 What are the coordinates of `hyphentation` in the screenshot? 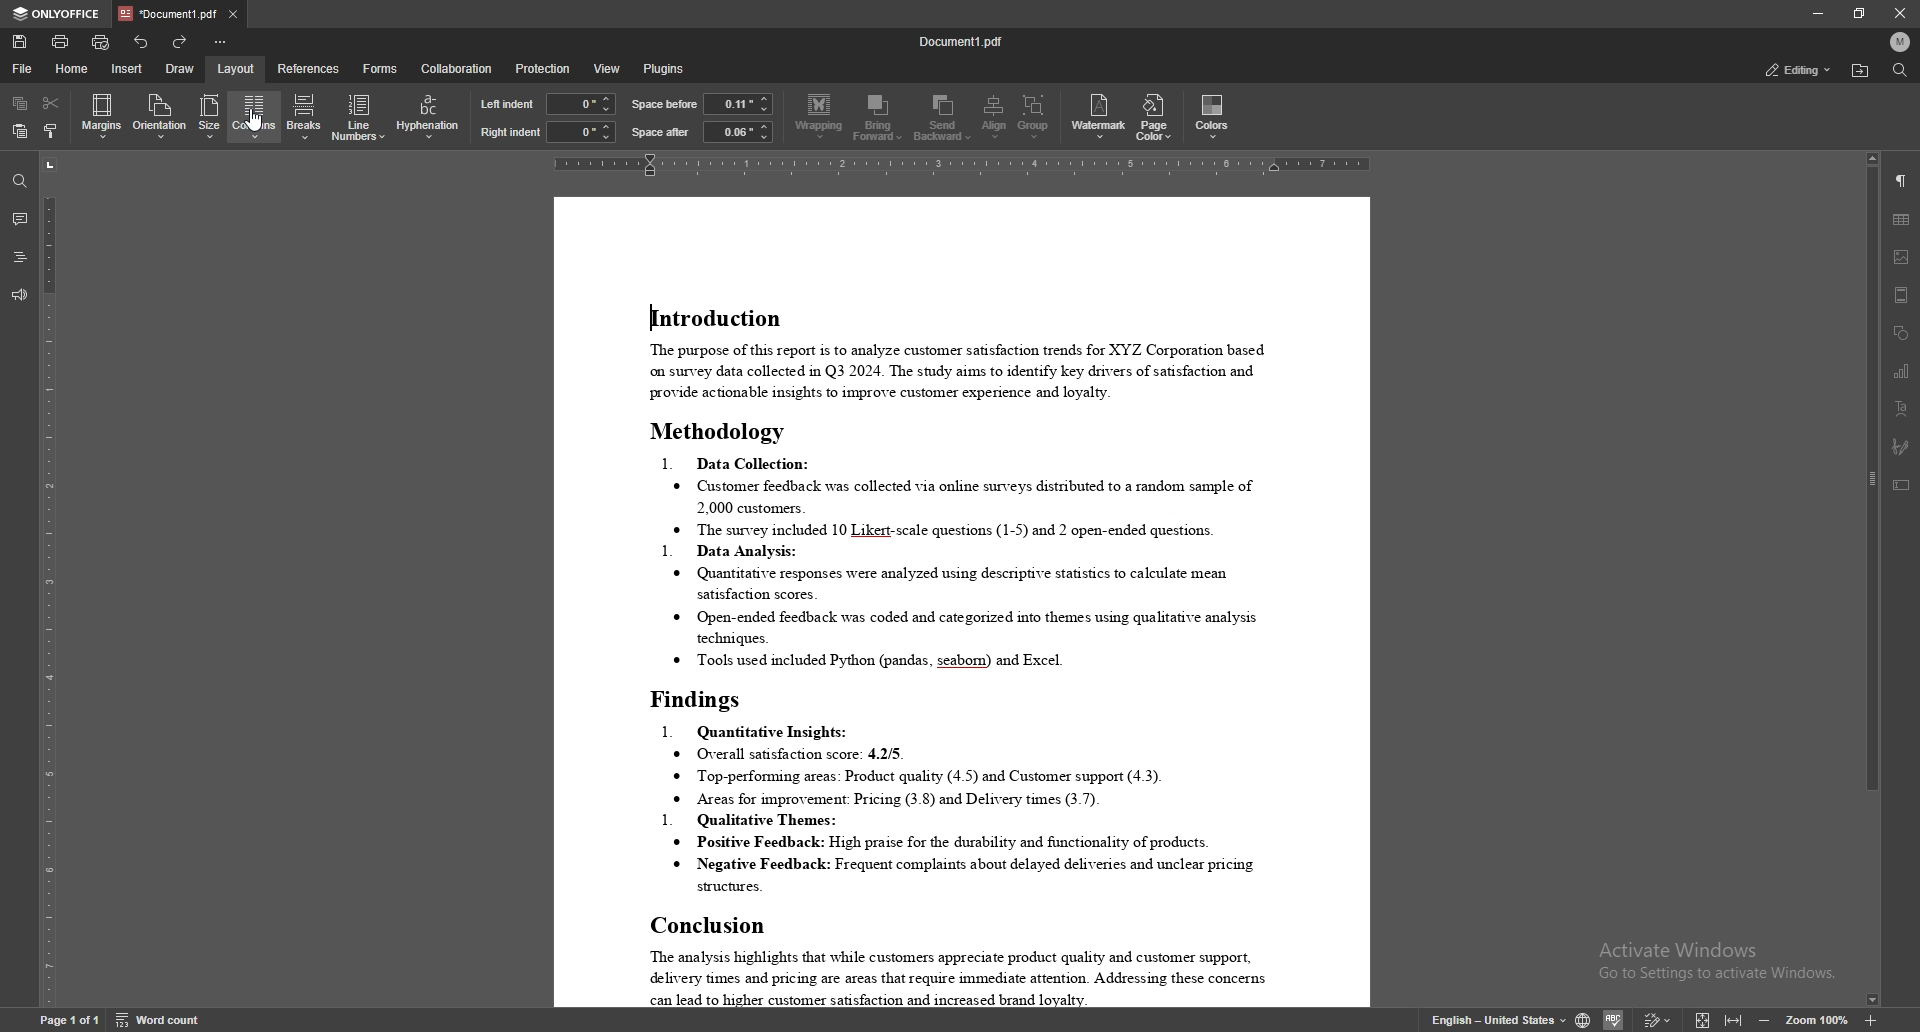 It's located at (429, 115).